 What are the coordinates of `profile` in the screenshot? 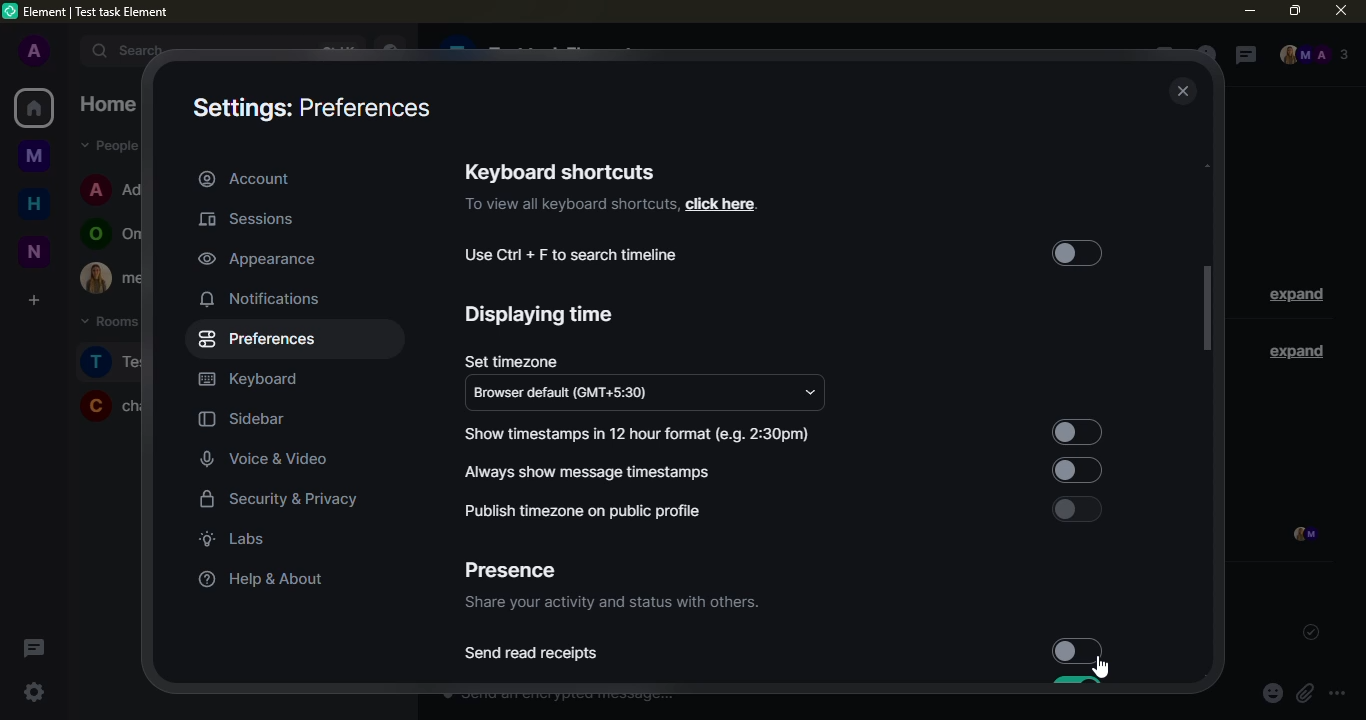 It's located at (33, 52).